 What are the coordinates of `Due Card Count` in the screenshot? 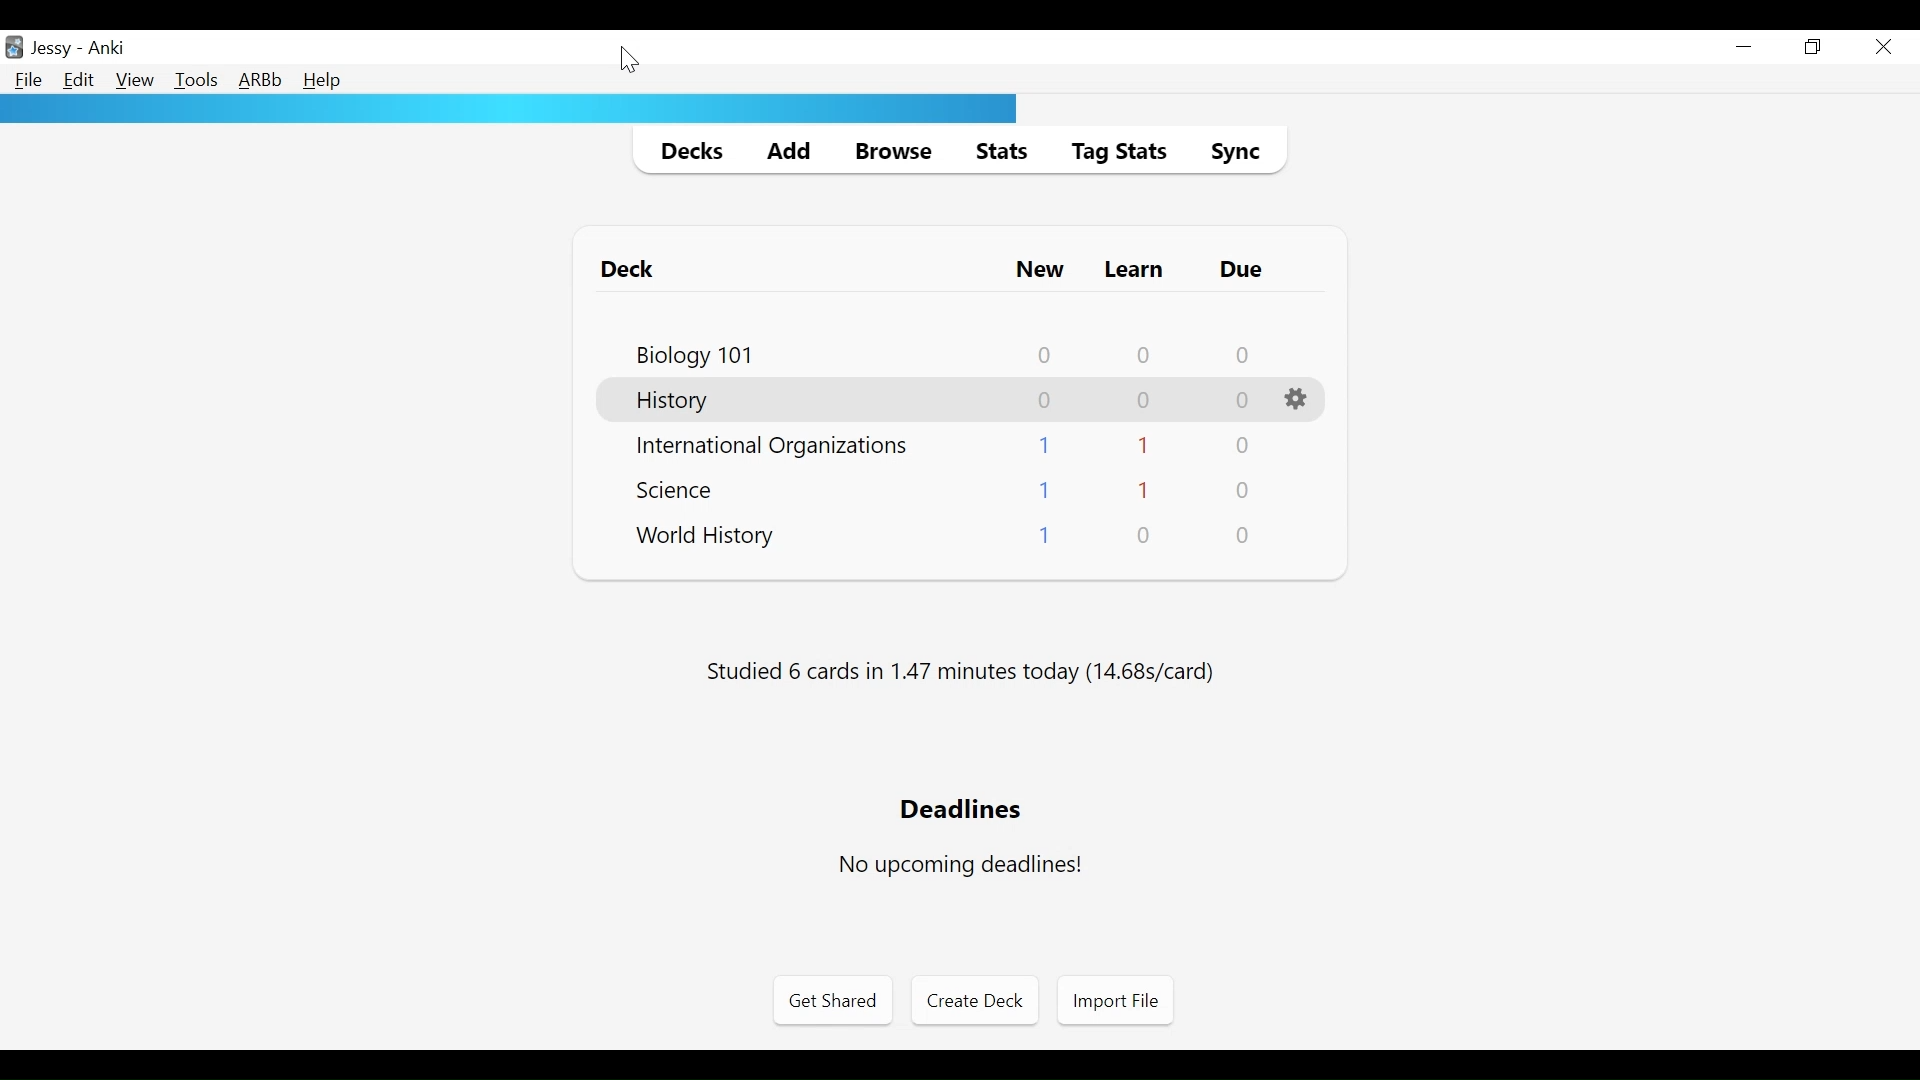 It's located at (1244, 401).